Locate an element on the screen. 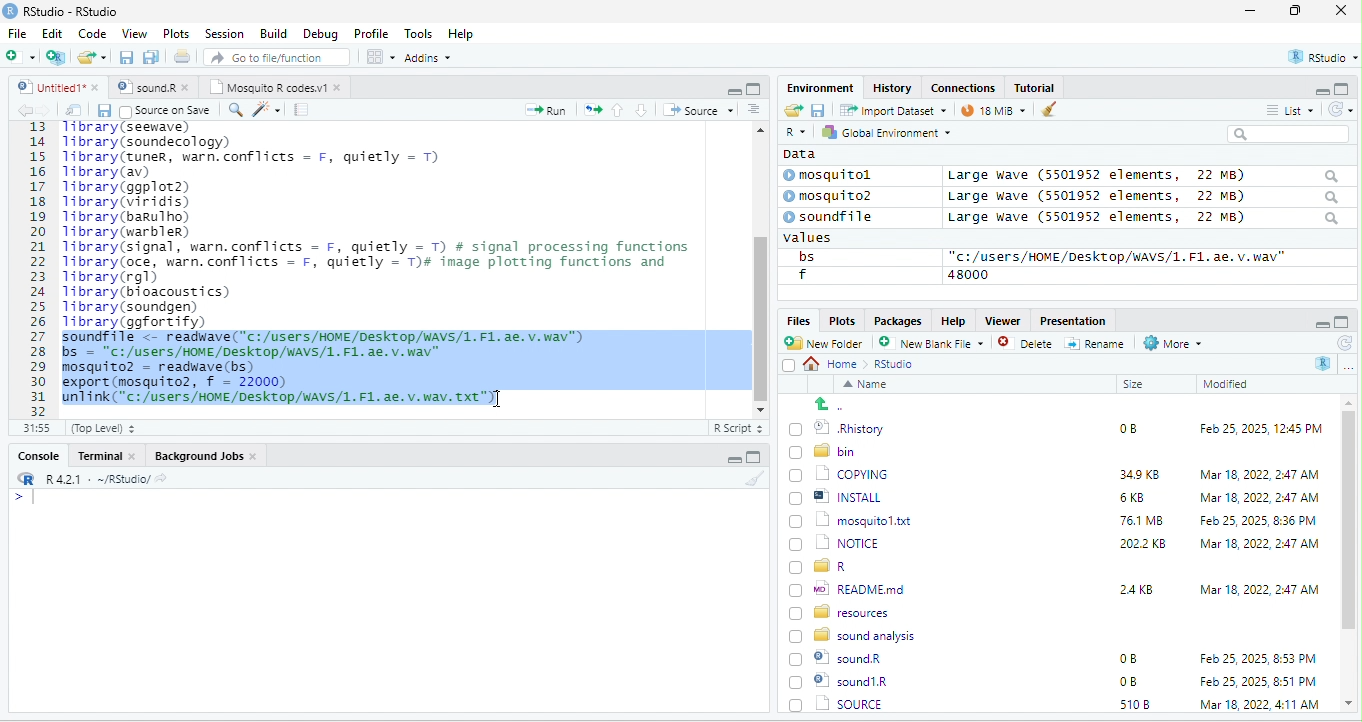 The height and width of the screenshot is (722, 1362). up is located at coordinates (619, 109).